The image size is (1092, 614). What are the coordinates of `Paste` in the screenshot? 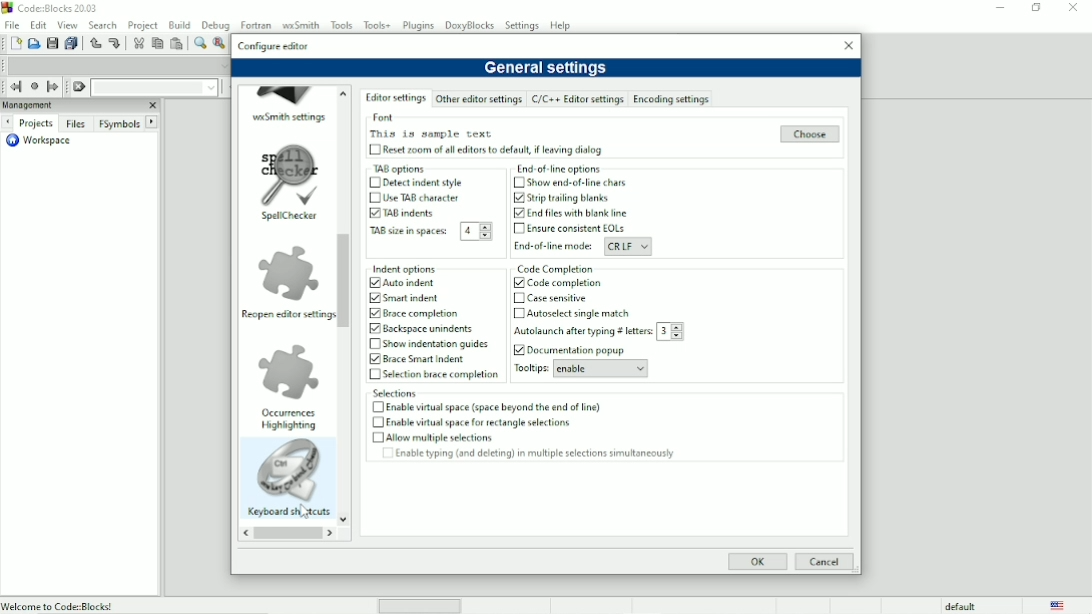 It's located at (176, 43).